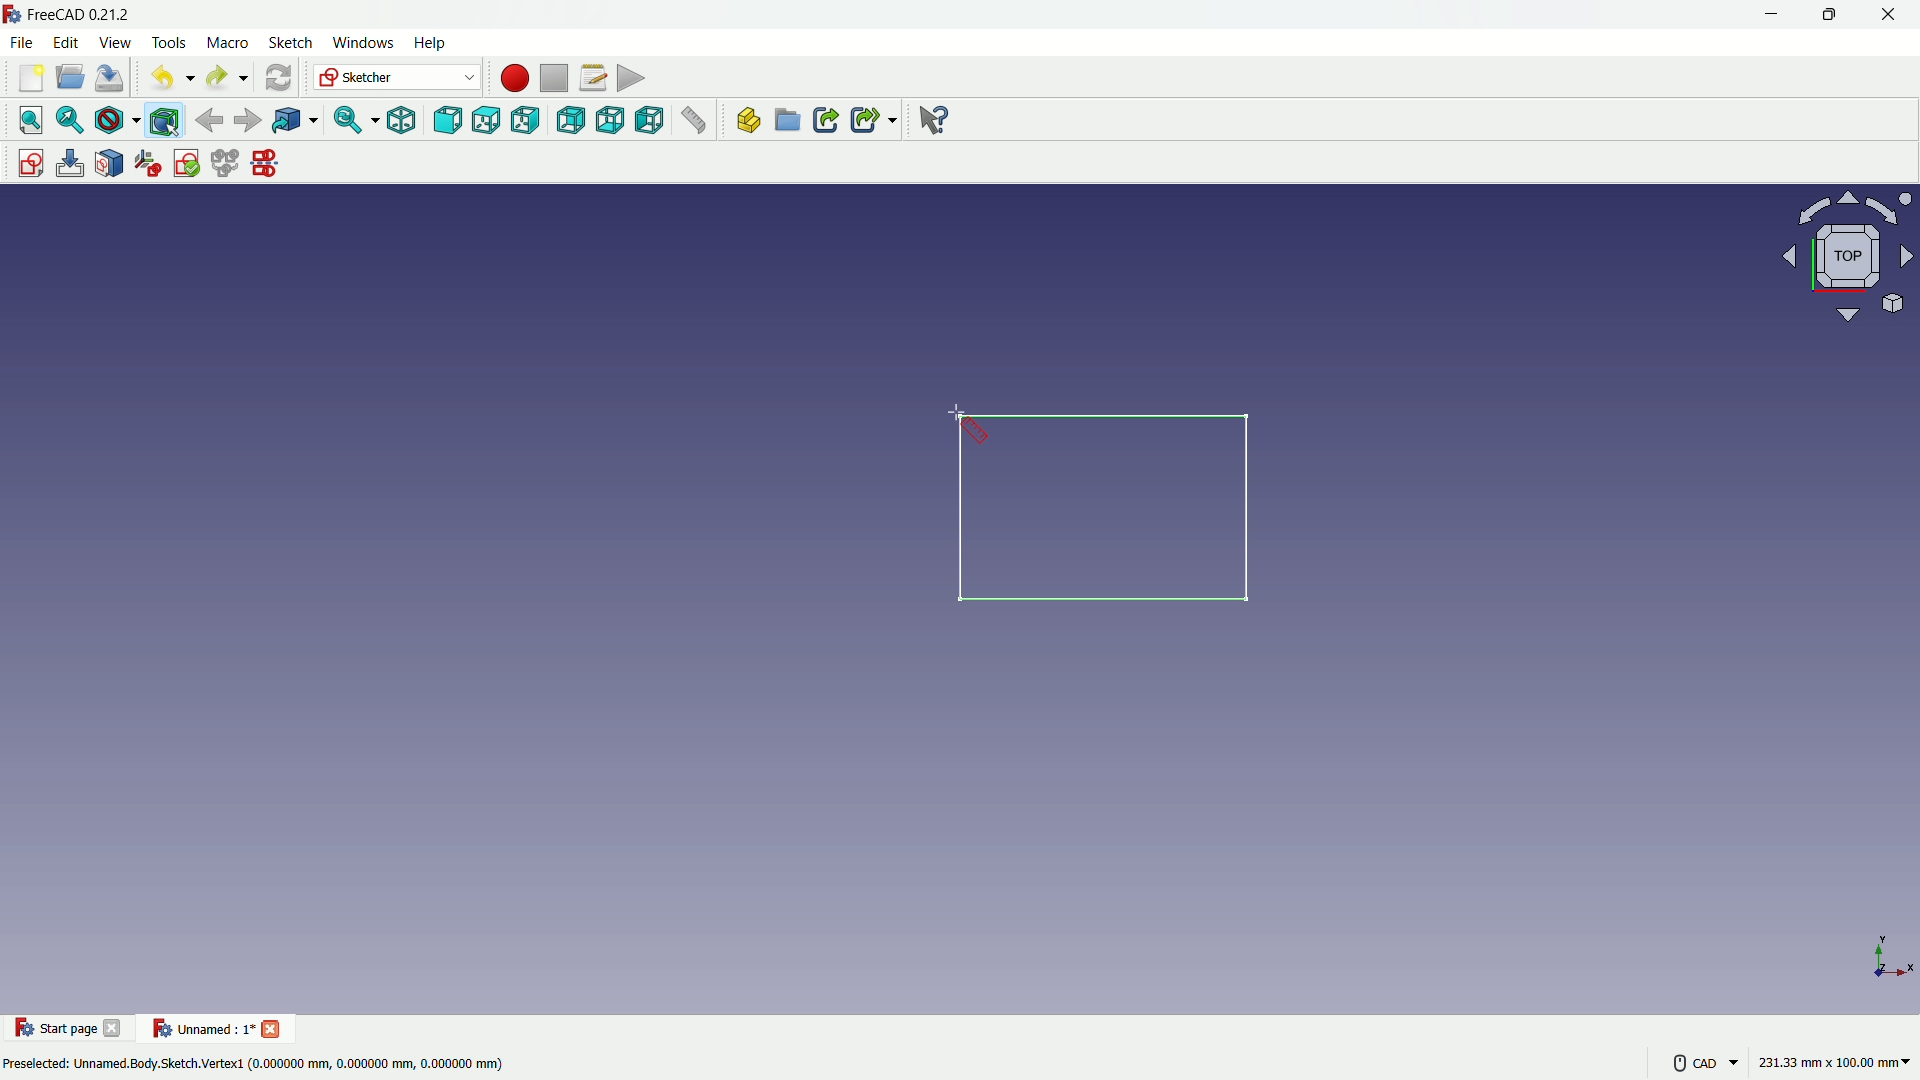 Image resolution: width=1920 pixels, height=1080 pixels. I want to click on forward, so click(247, 120).